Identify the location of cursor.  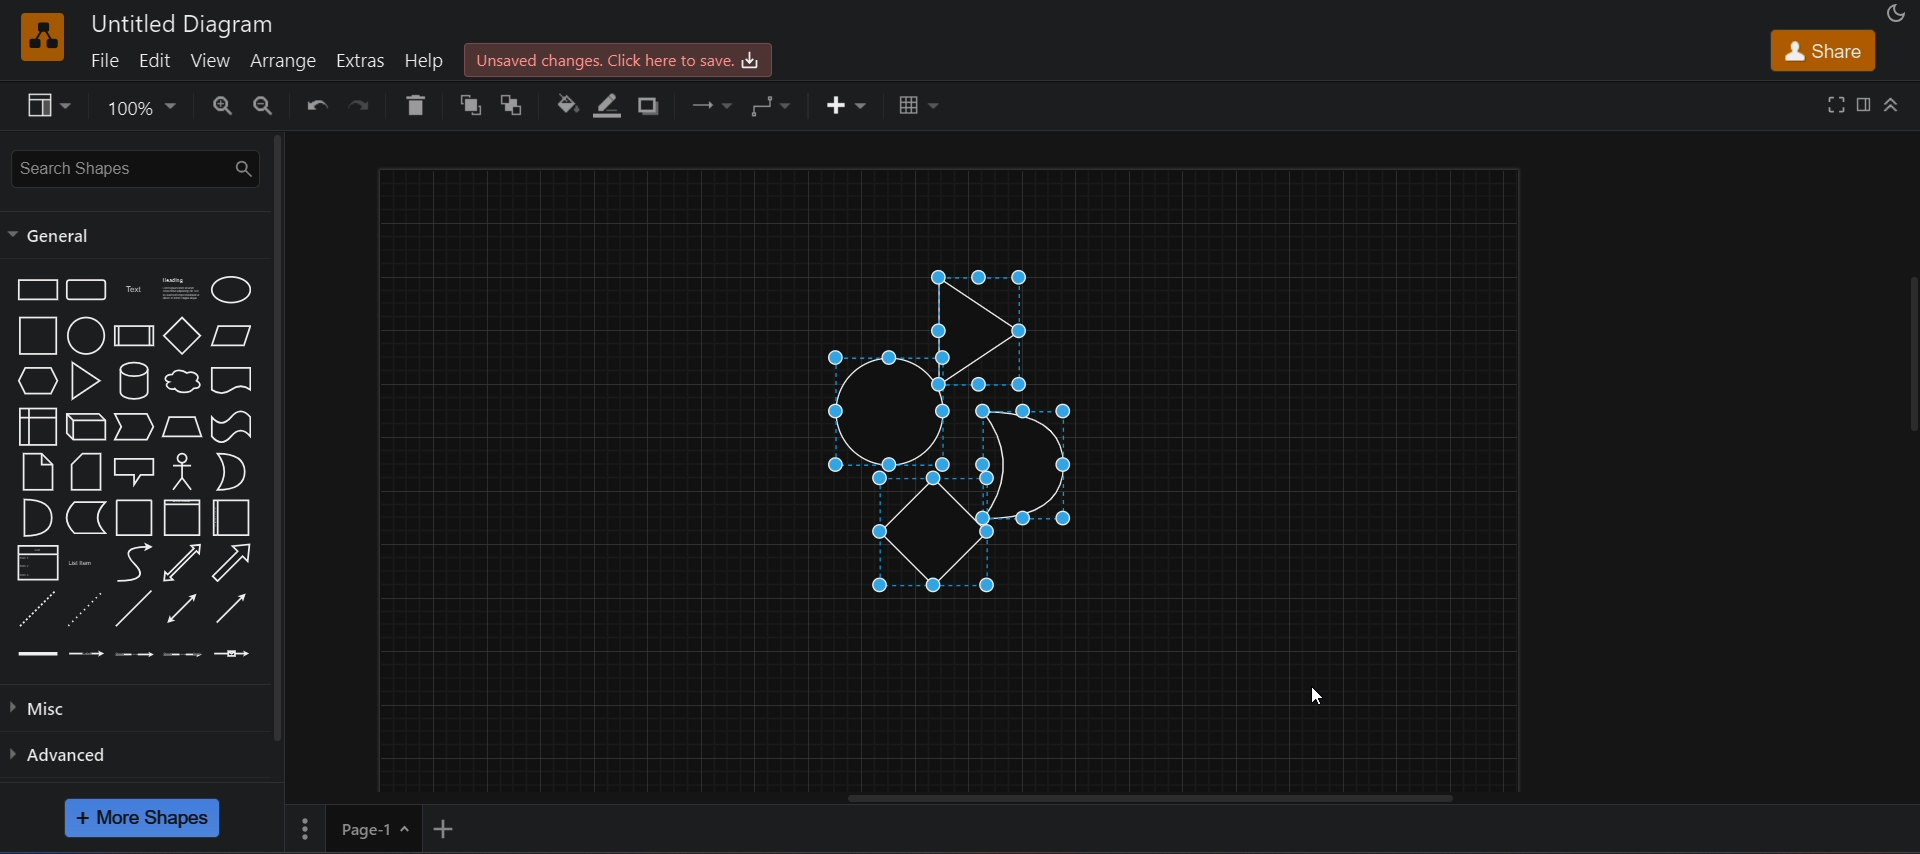
(1317, 696).